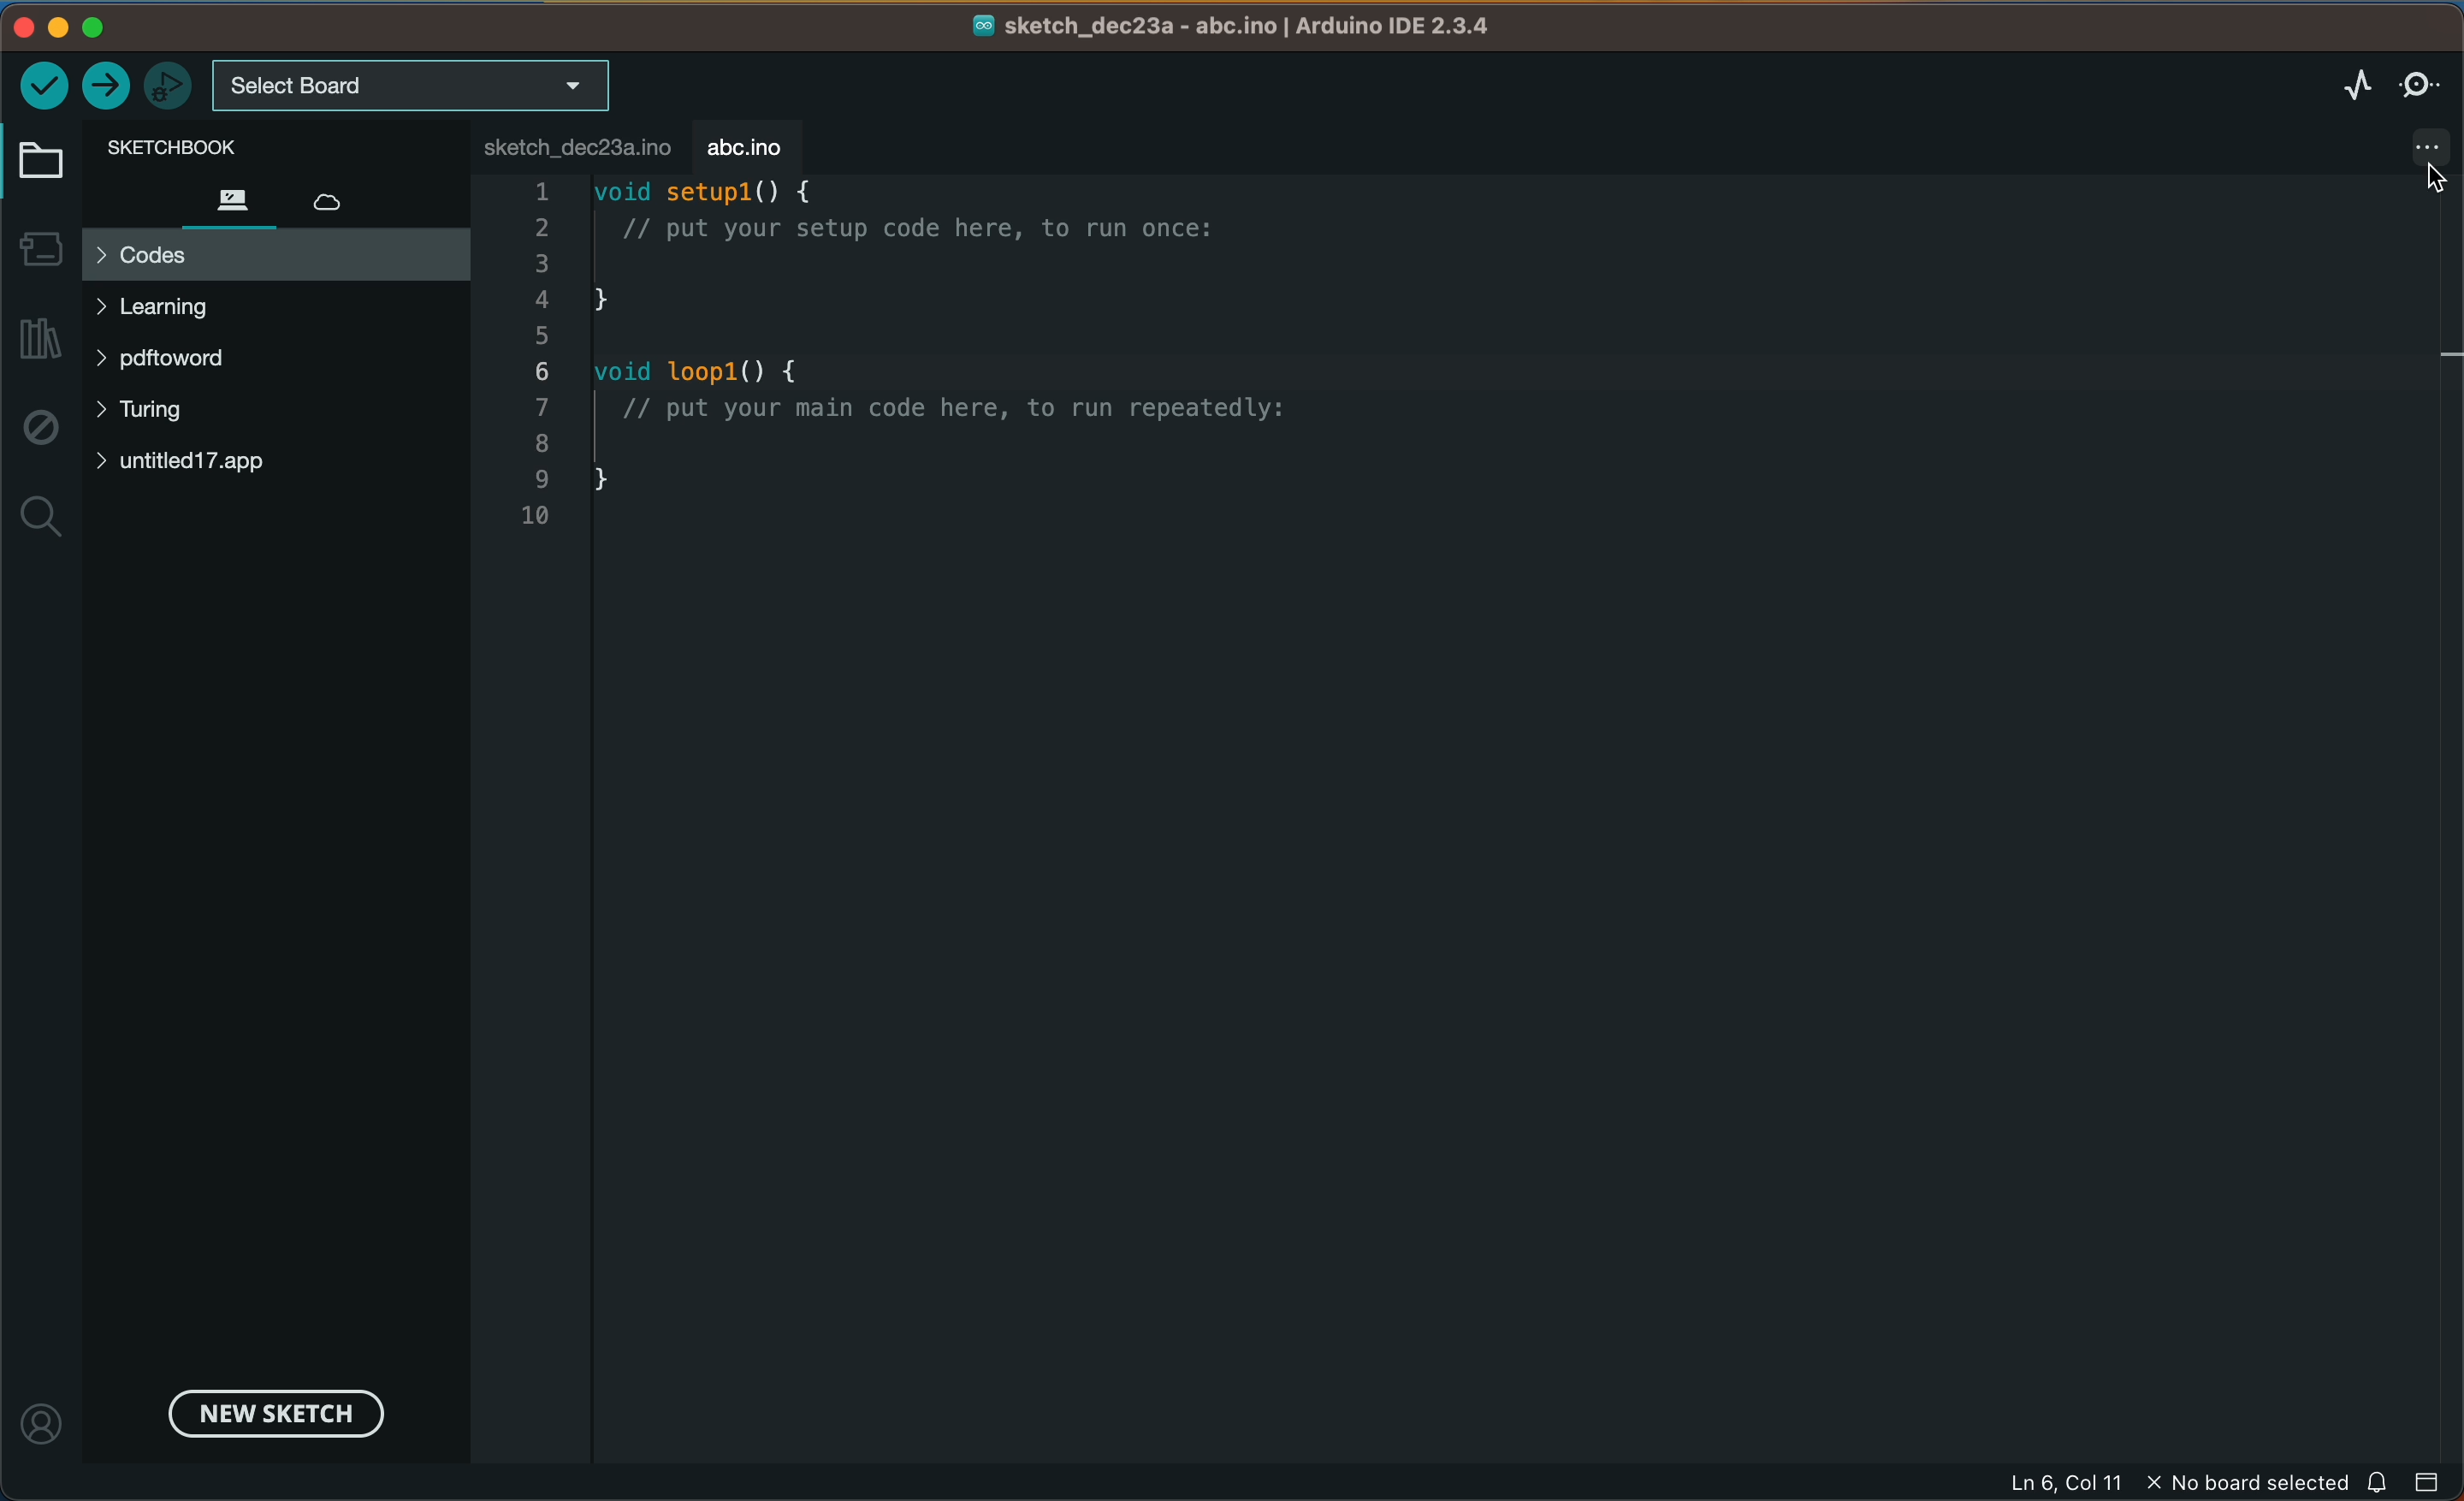 The image size is (2464, 1501). What do you see at coordinates (2432, 1482) in the screenshot?
I see `close slide bar` at bounding box center [2432, 1482].